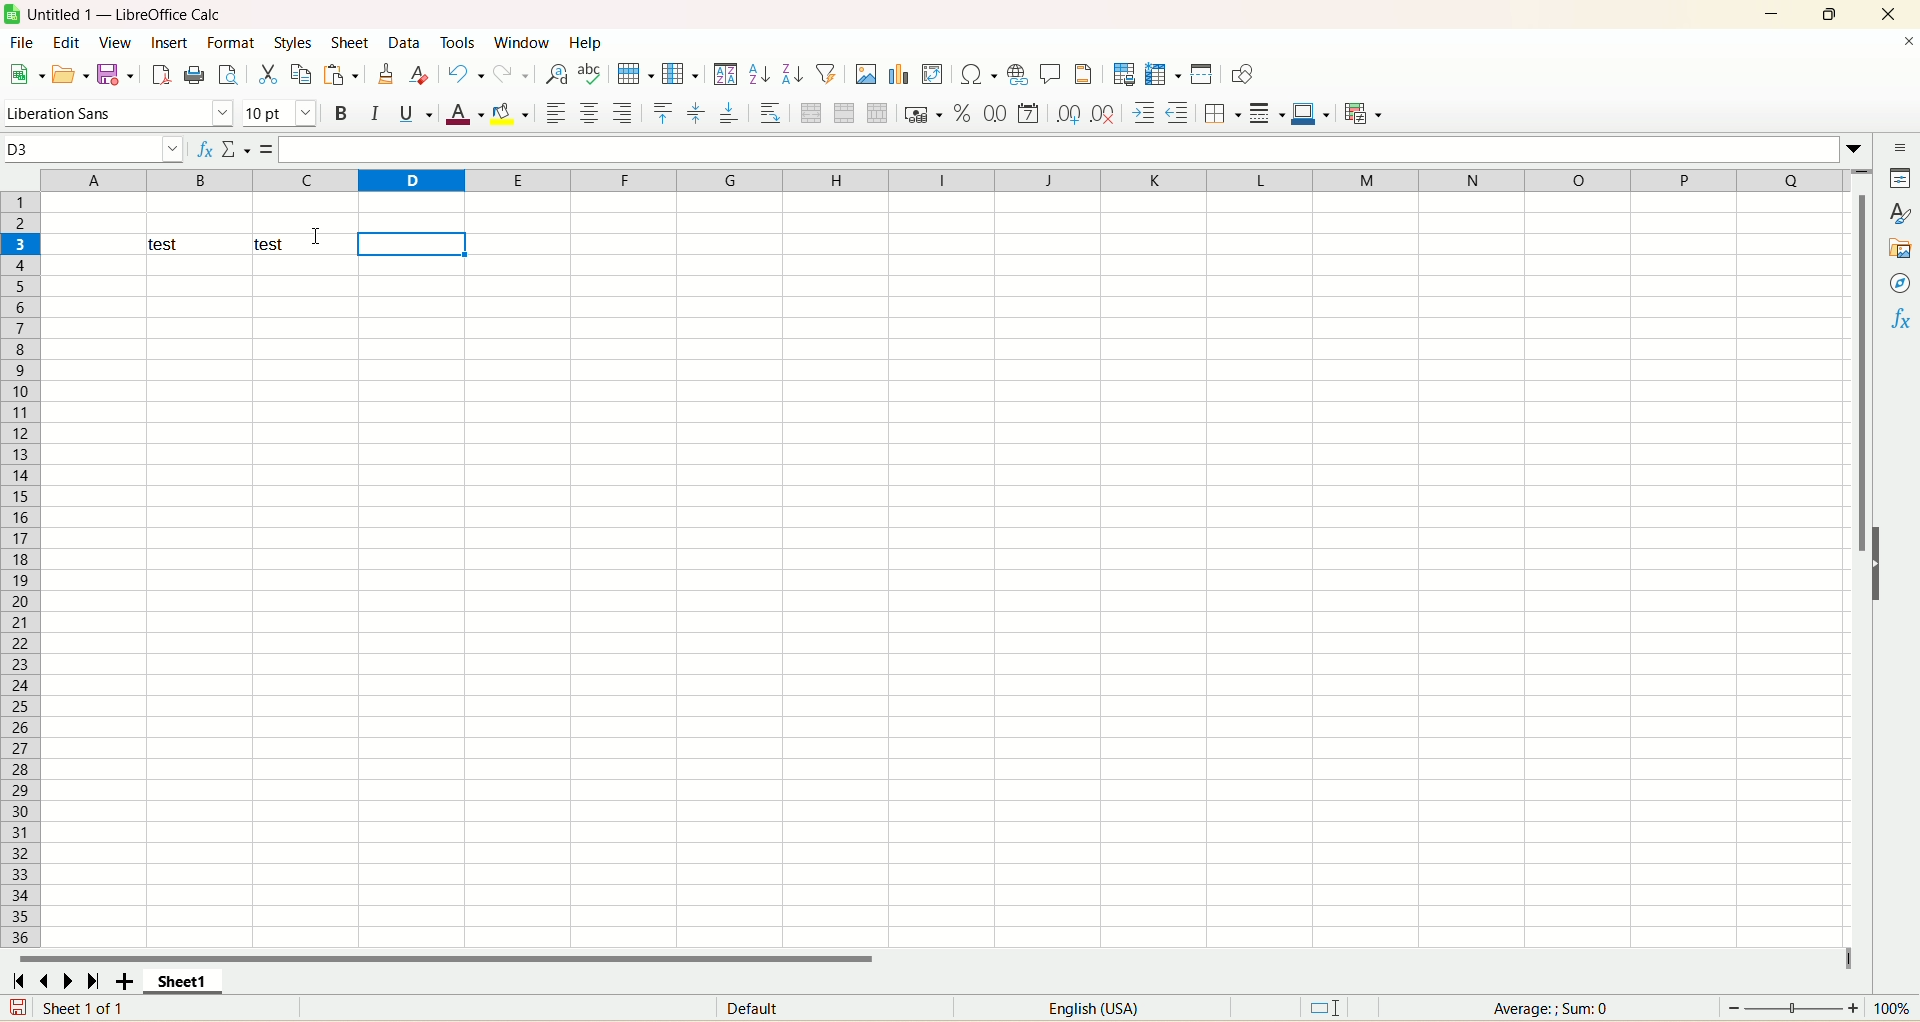 This screenshot has width=1920, height=1022. Describe the element at coordinates (343, 113) in the screenshot. I see `bold` at that location.